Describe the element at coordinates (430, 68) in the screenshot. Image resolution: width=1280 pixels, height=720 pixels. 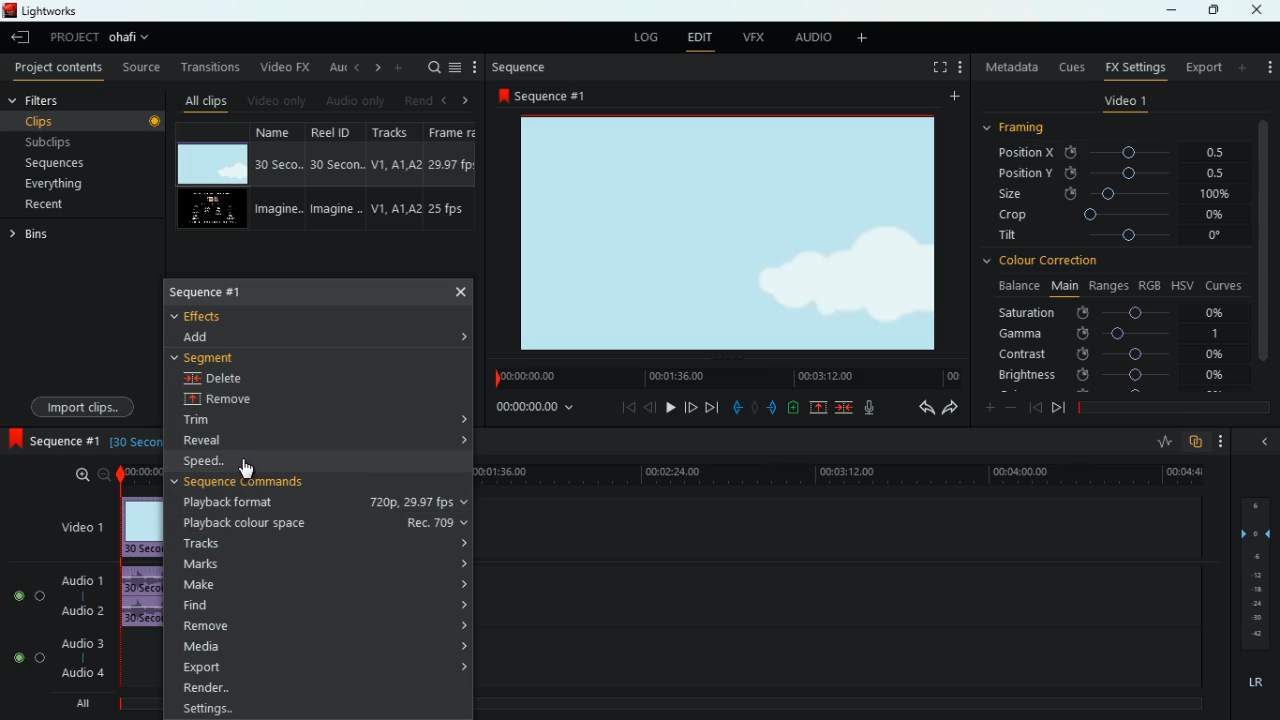
I see `search` at that location.